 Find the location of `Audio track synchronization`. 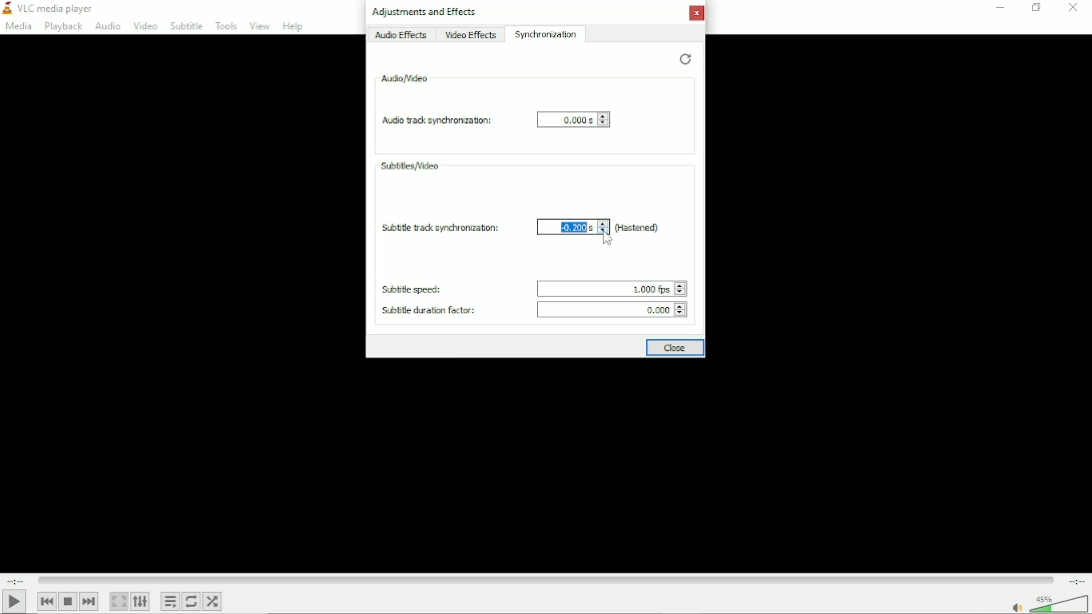

Audio track synchronization is located at coordinates (434, 120).